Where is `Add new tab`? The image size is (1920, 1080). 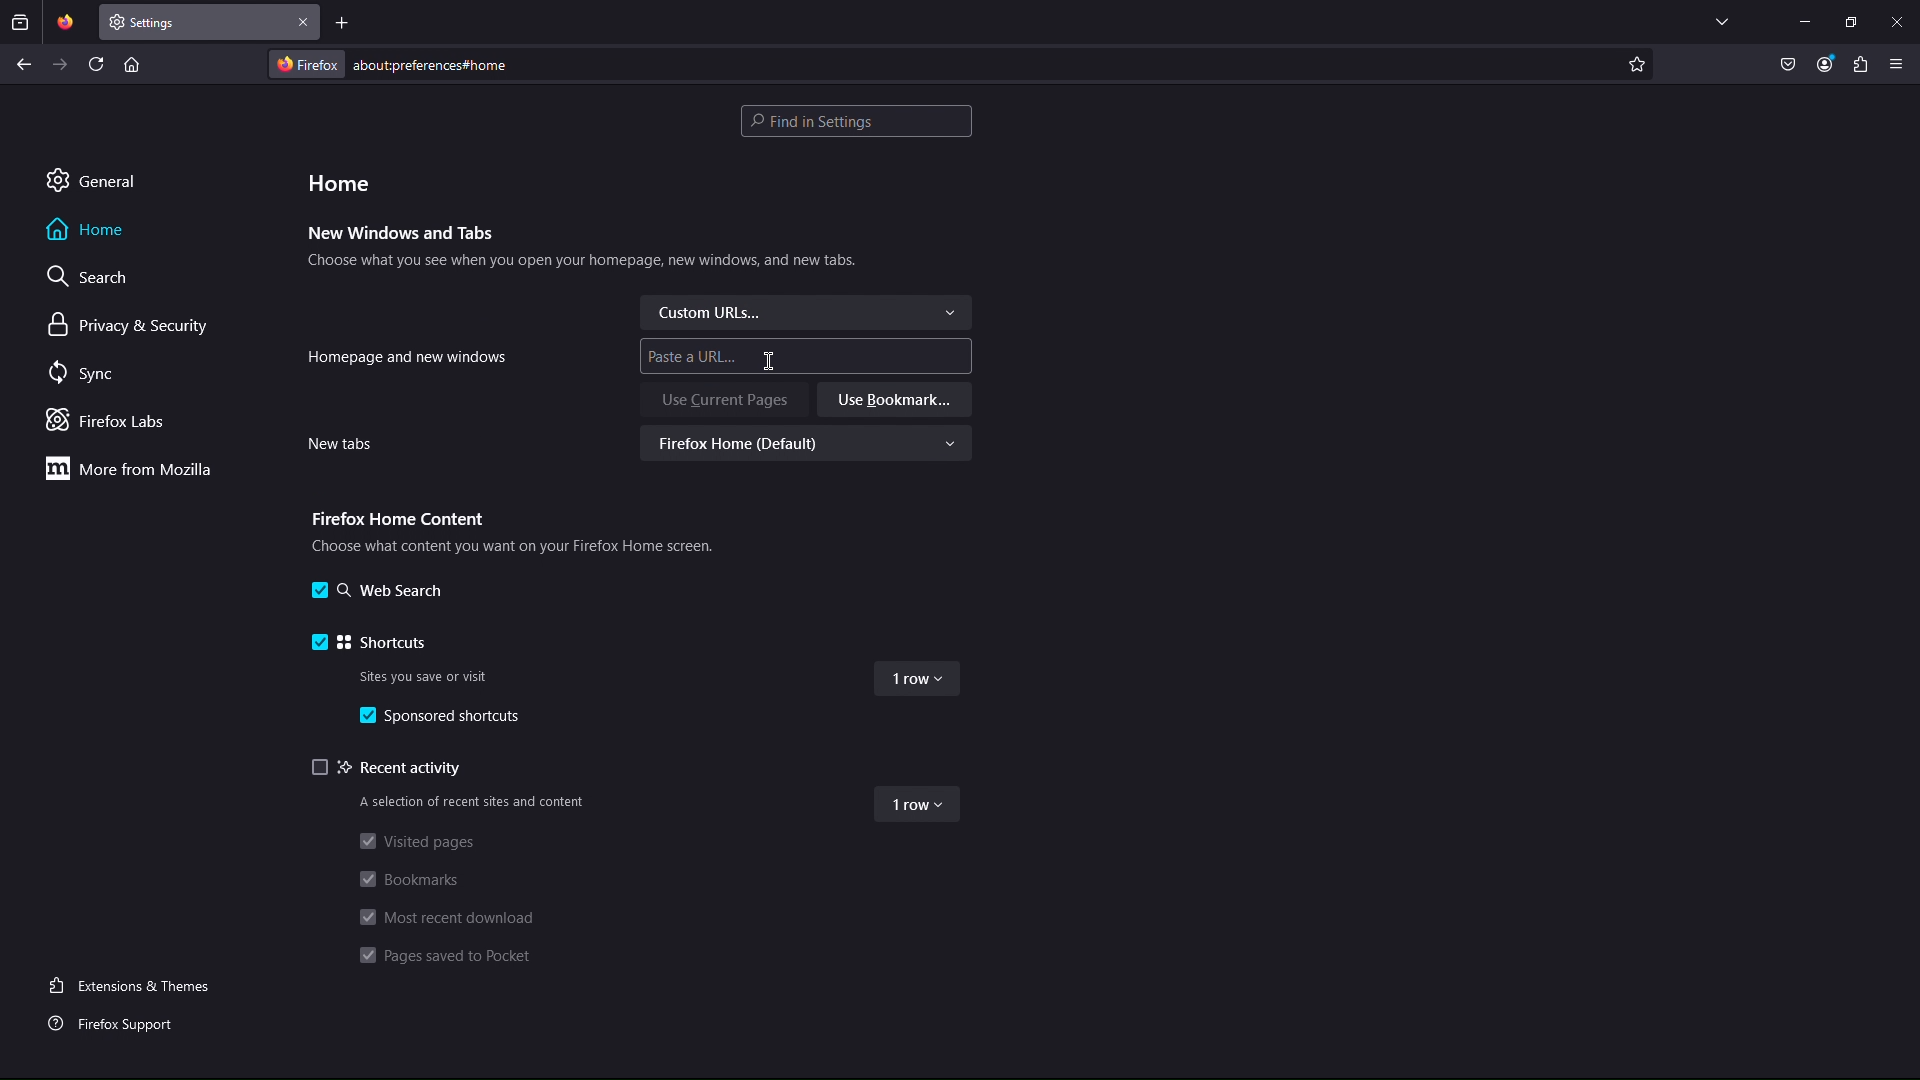 Add new tab is located at coordinates (343, 22).